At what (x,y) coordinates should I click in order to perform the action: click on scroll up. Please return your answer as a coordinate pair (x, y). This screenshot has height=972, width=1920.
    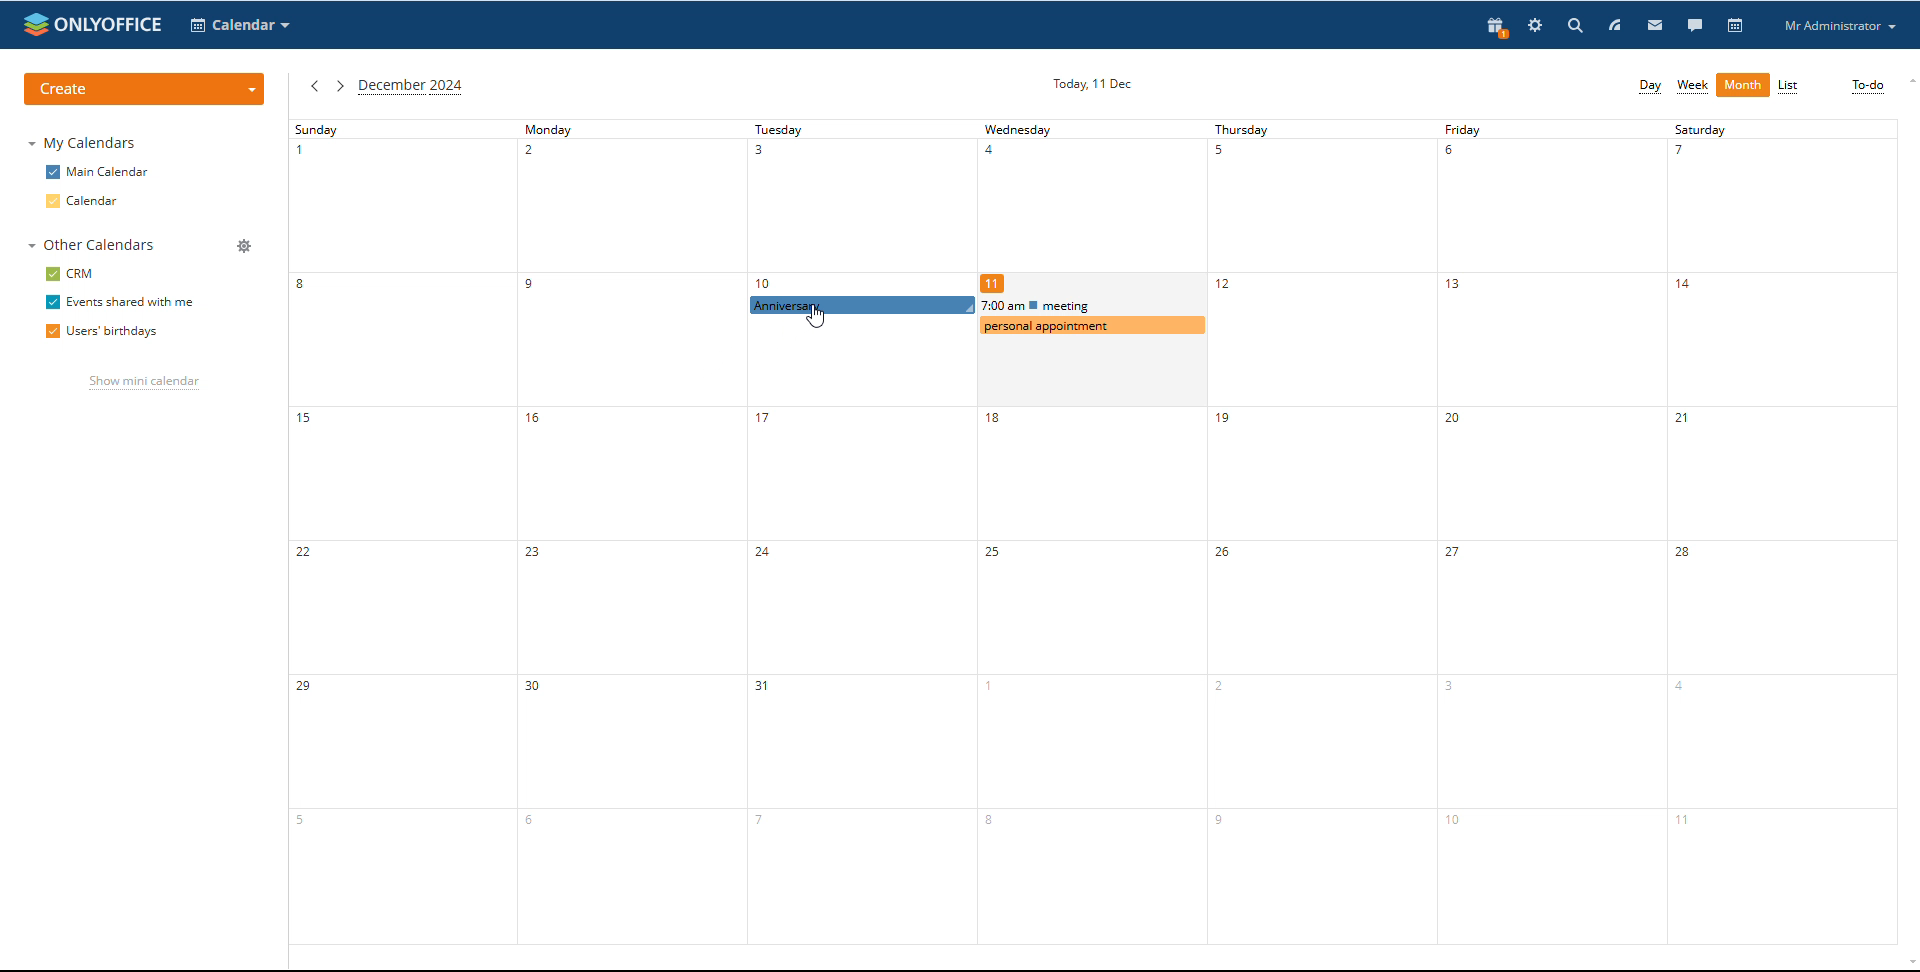
    Looking at the image, I should click on (1908, 81).